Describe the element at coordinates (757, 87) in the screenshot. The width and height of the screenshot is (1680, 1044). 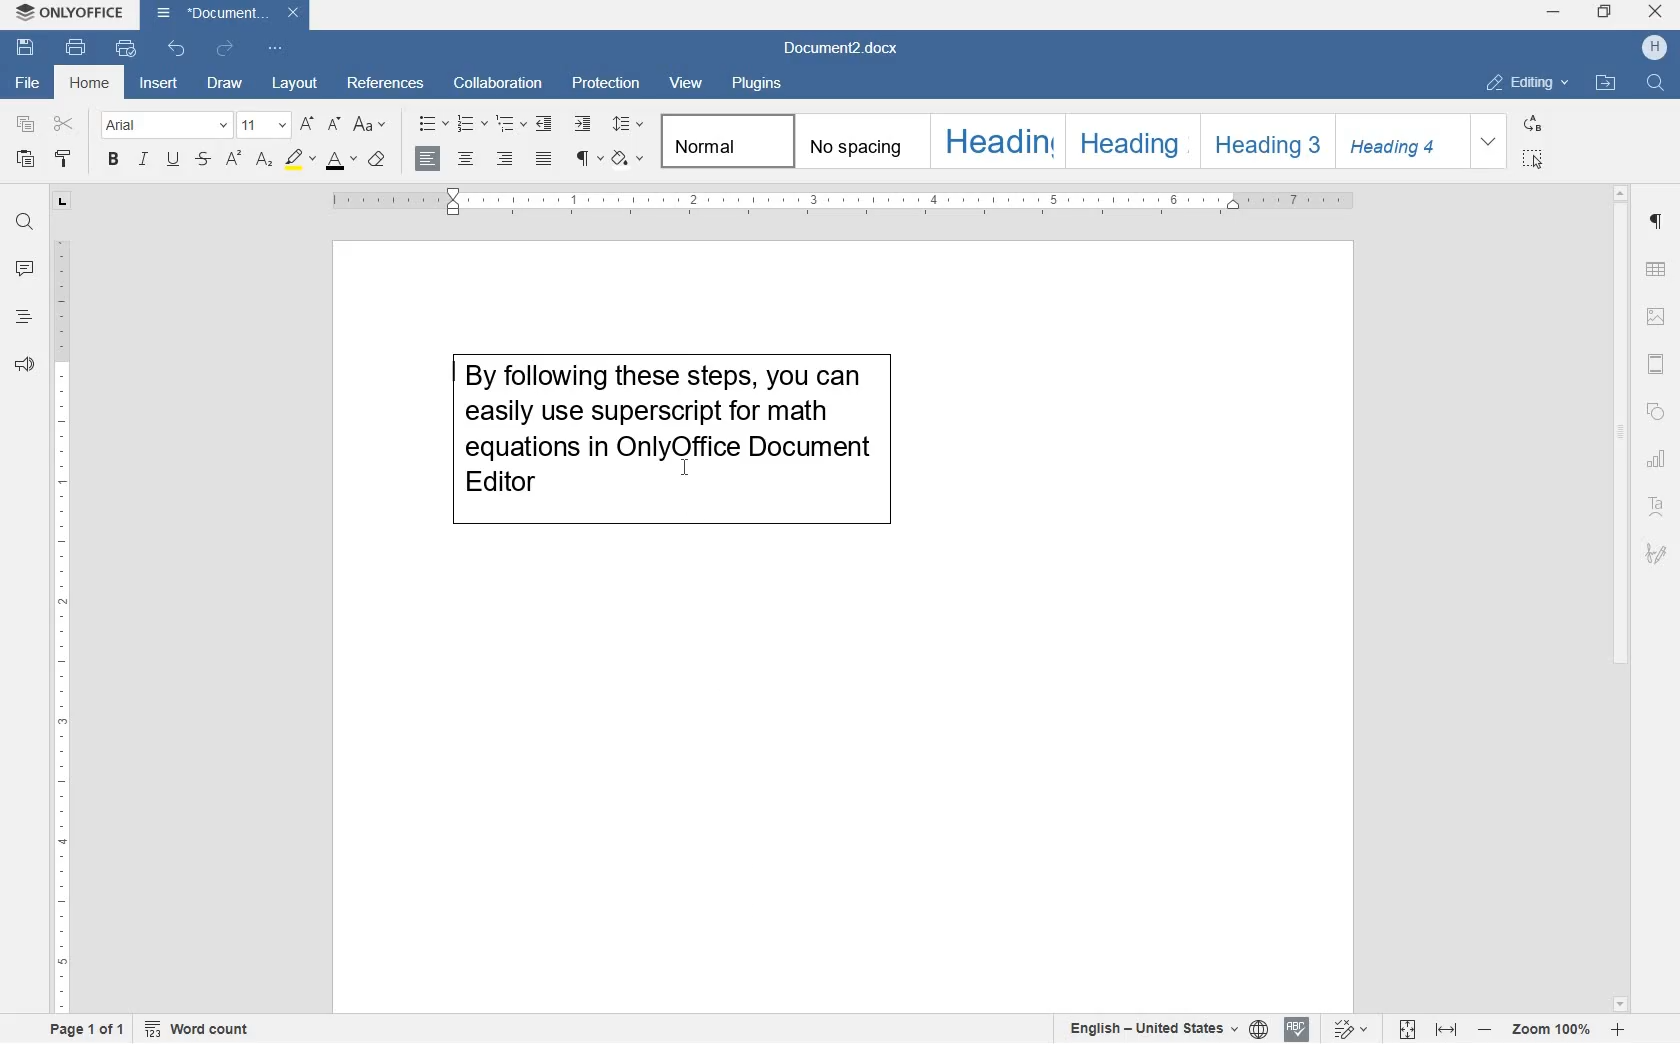
I see `plugins` at that location.